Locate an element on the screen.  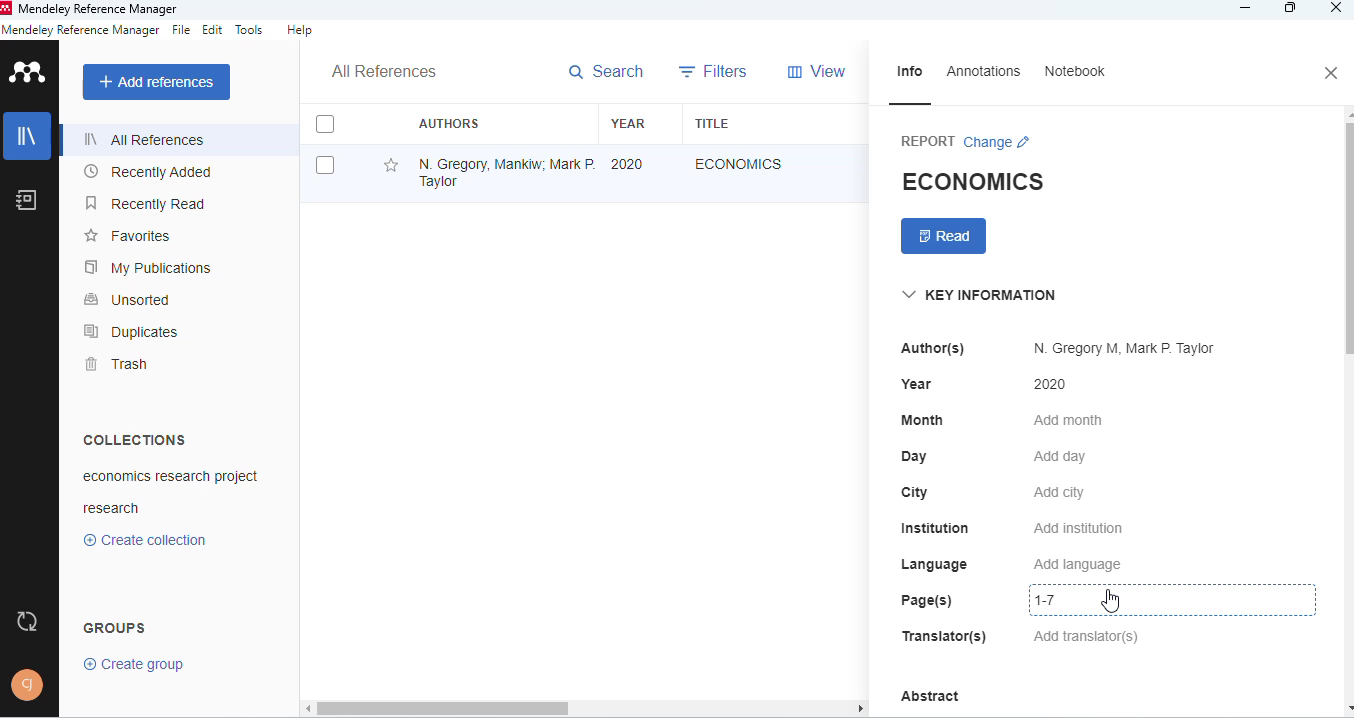
authors is located at coordinates (933, 349).